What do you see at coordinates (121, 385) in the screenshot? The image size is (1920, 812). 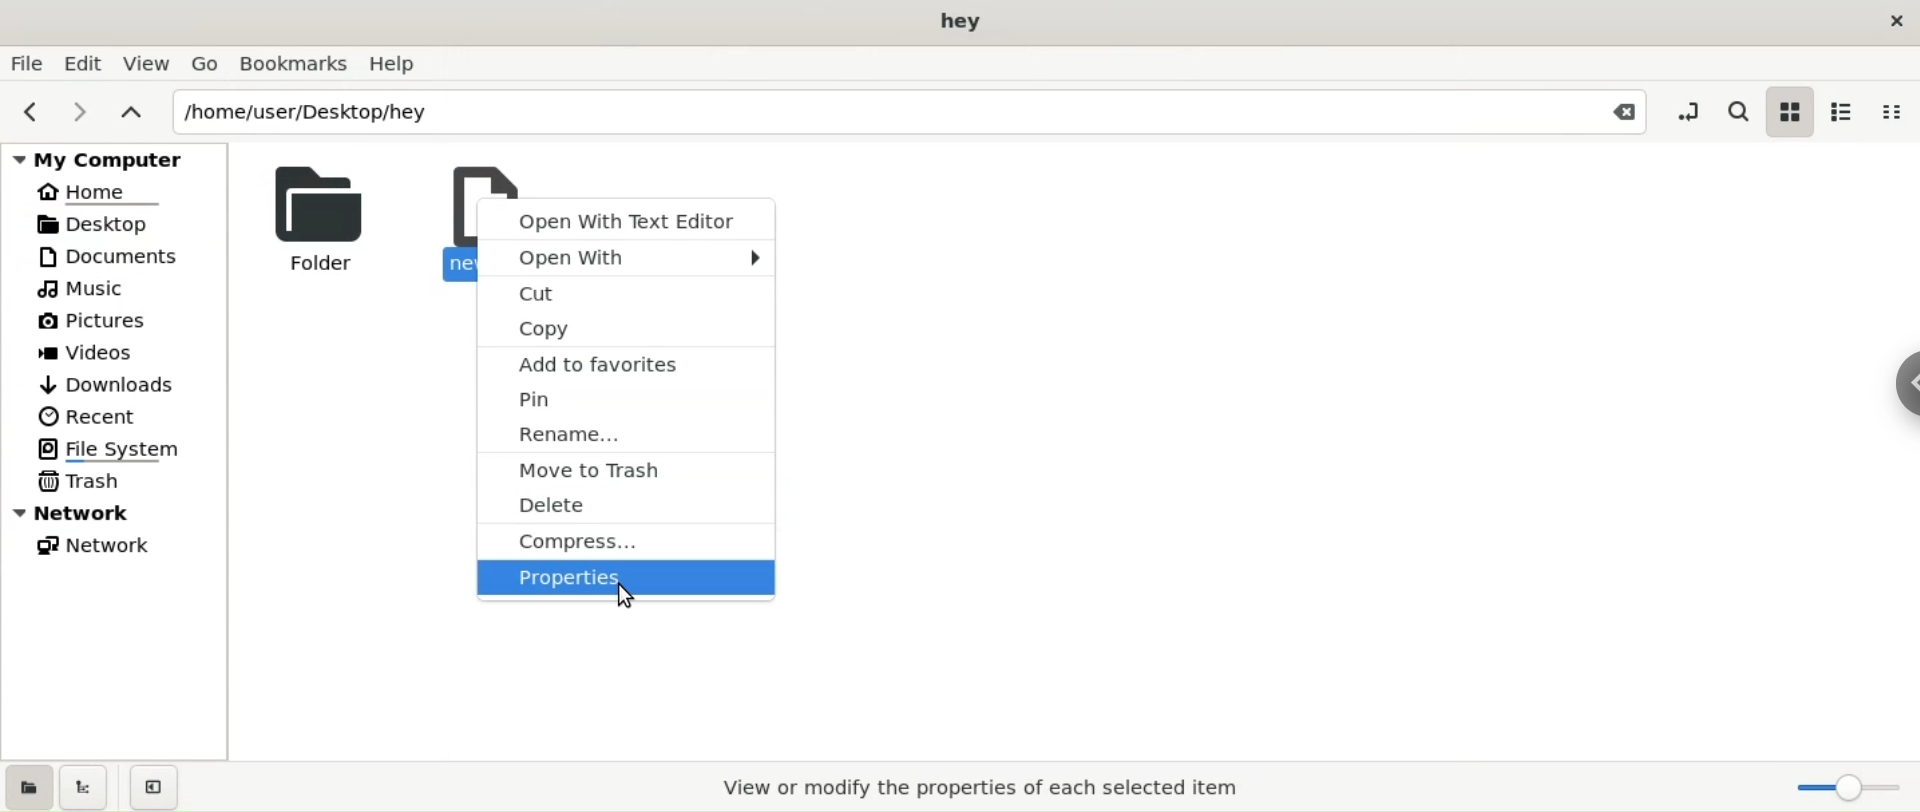 I see `Downloads` at bounding box center [121, 385].